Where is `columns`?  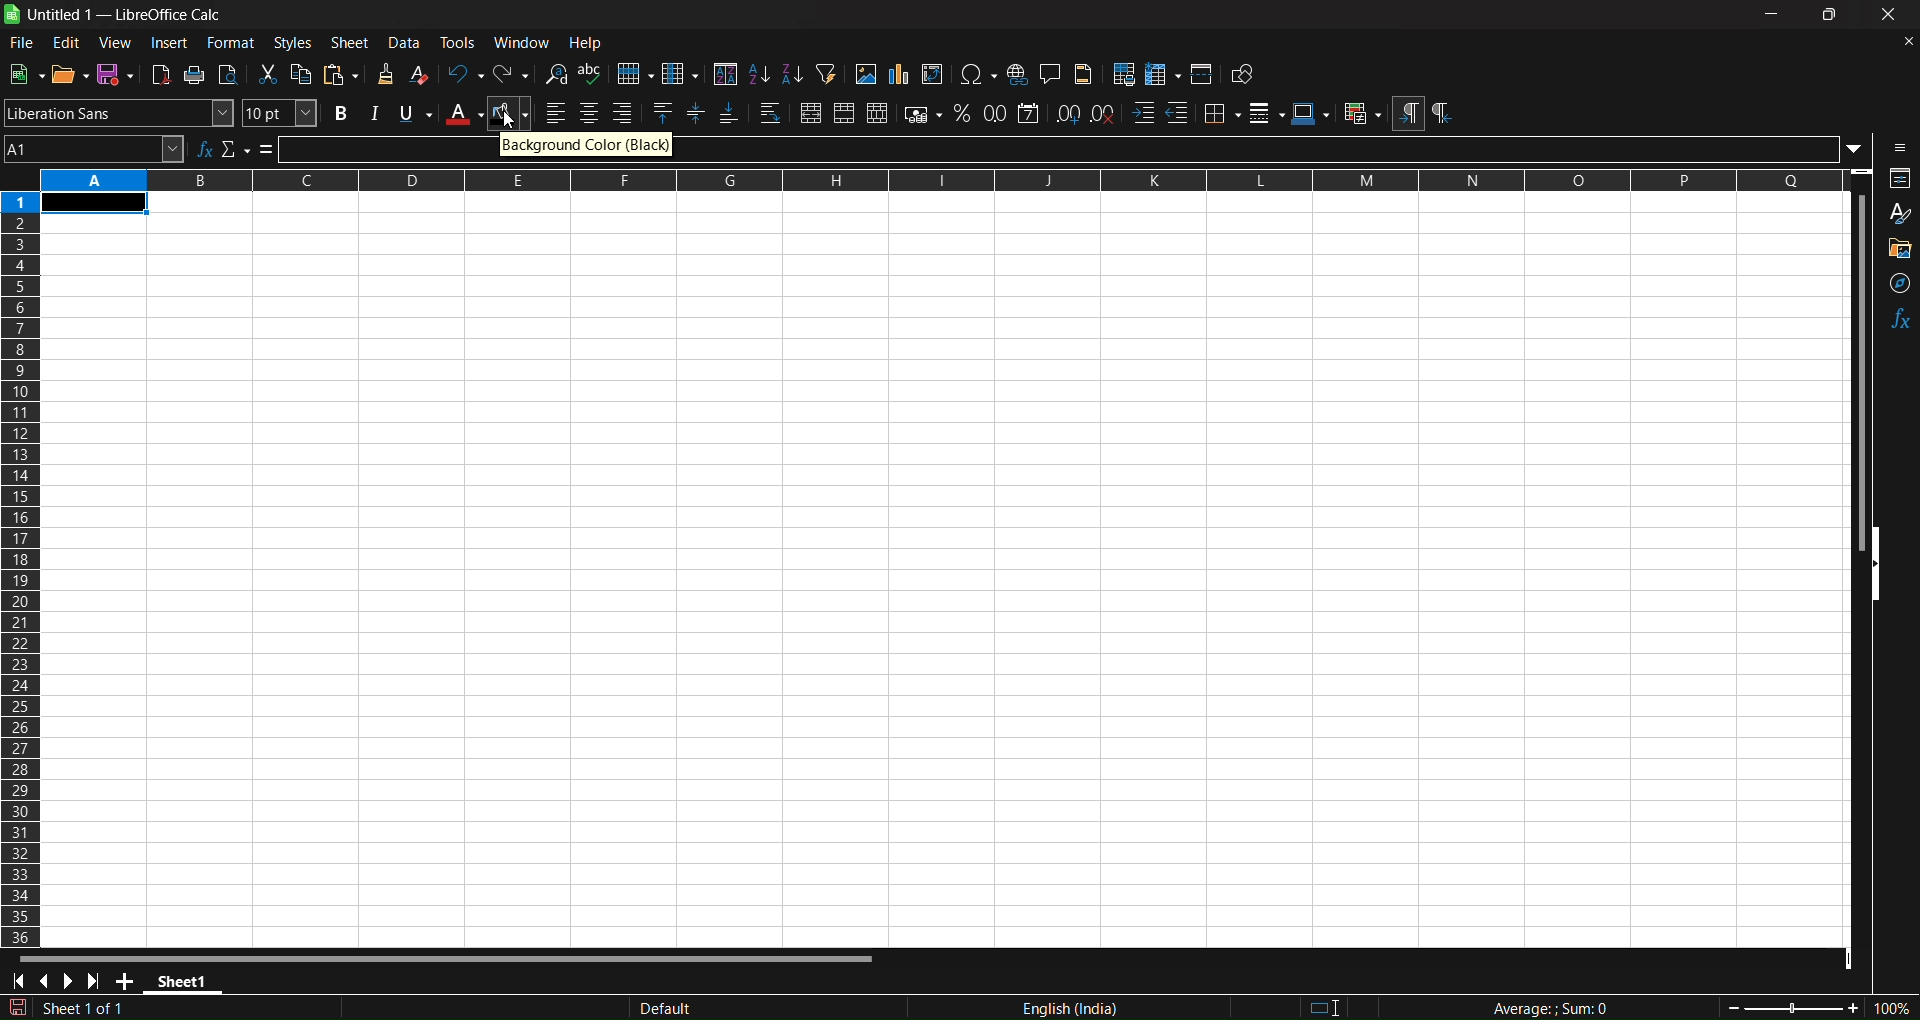 columns is located at coordinates (24, 578).